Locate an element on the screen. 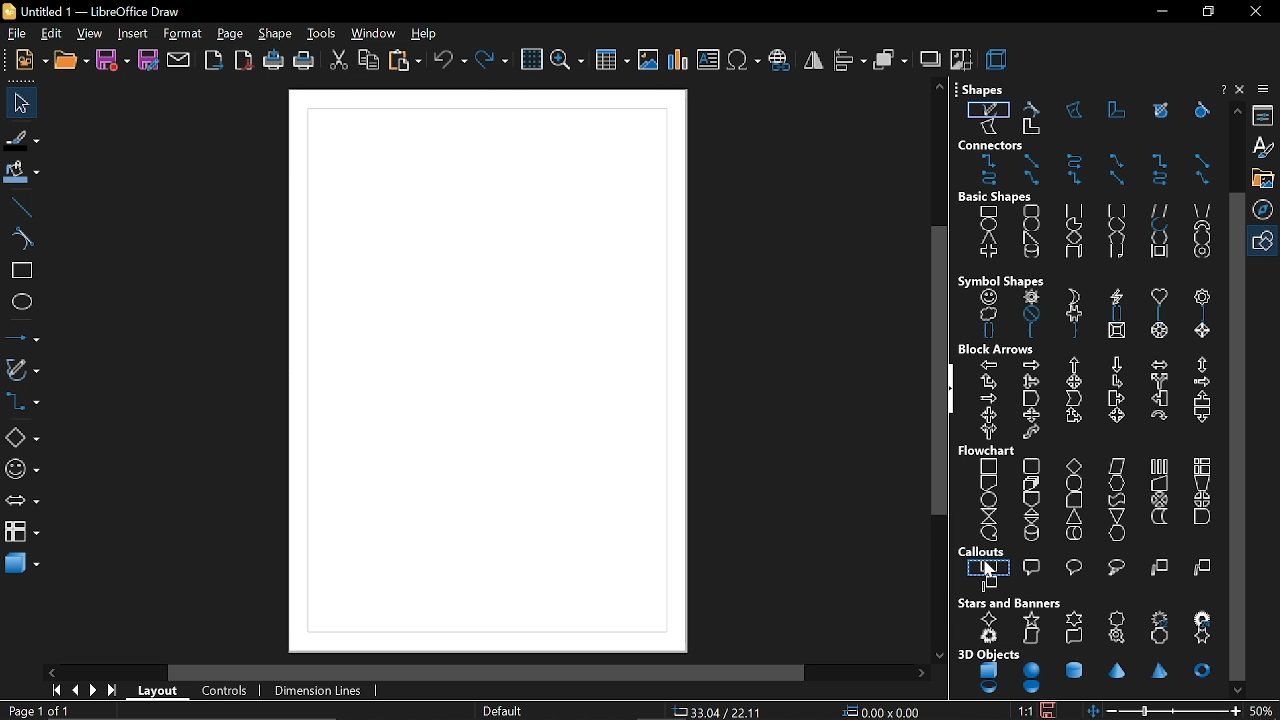 The image size is (1280, 720). square is located at coordinates (1074, 211).